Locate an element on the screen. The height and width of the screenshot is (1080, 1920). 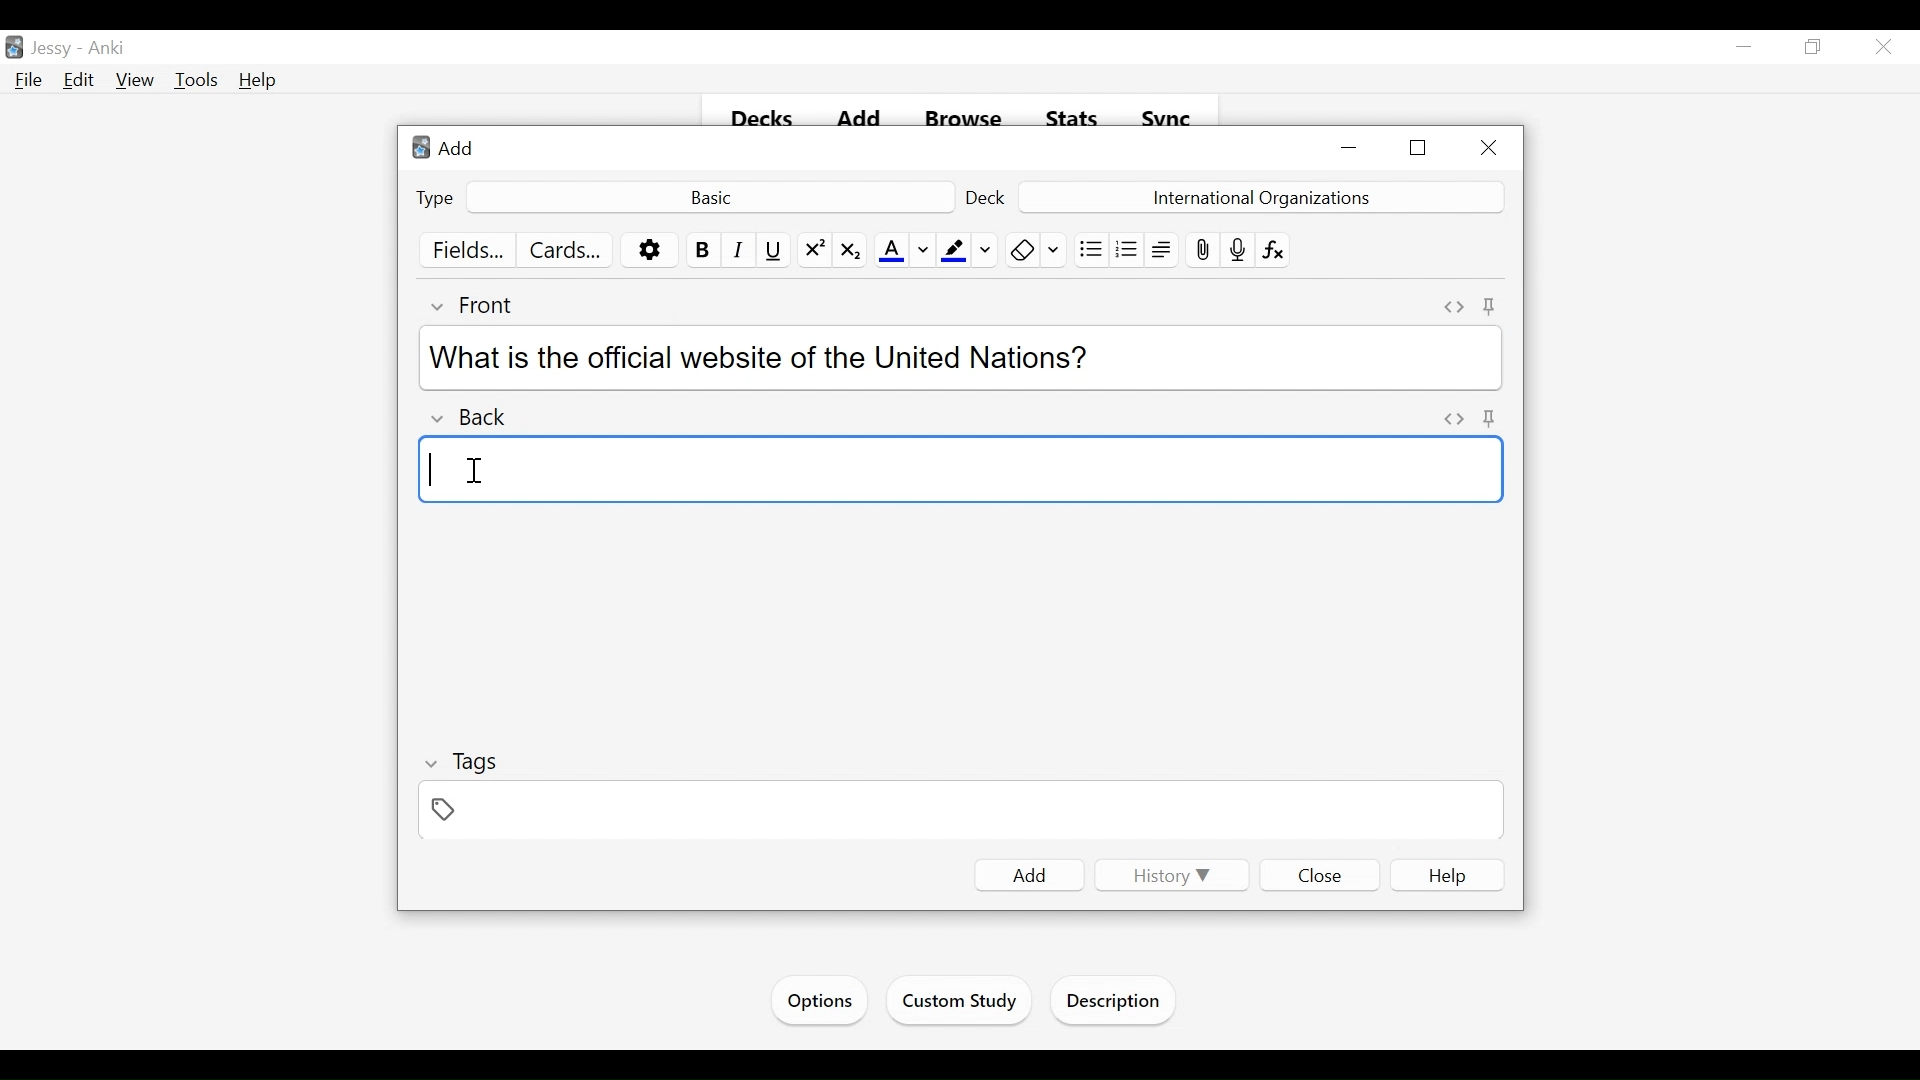
Unordered list is located at coordinates (1089, 248).